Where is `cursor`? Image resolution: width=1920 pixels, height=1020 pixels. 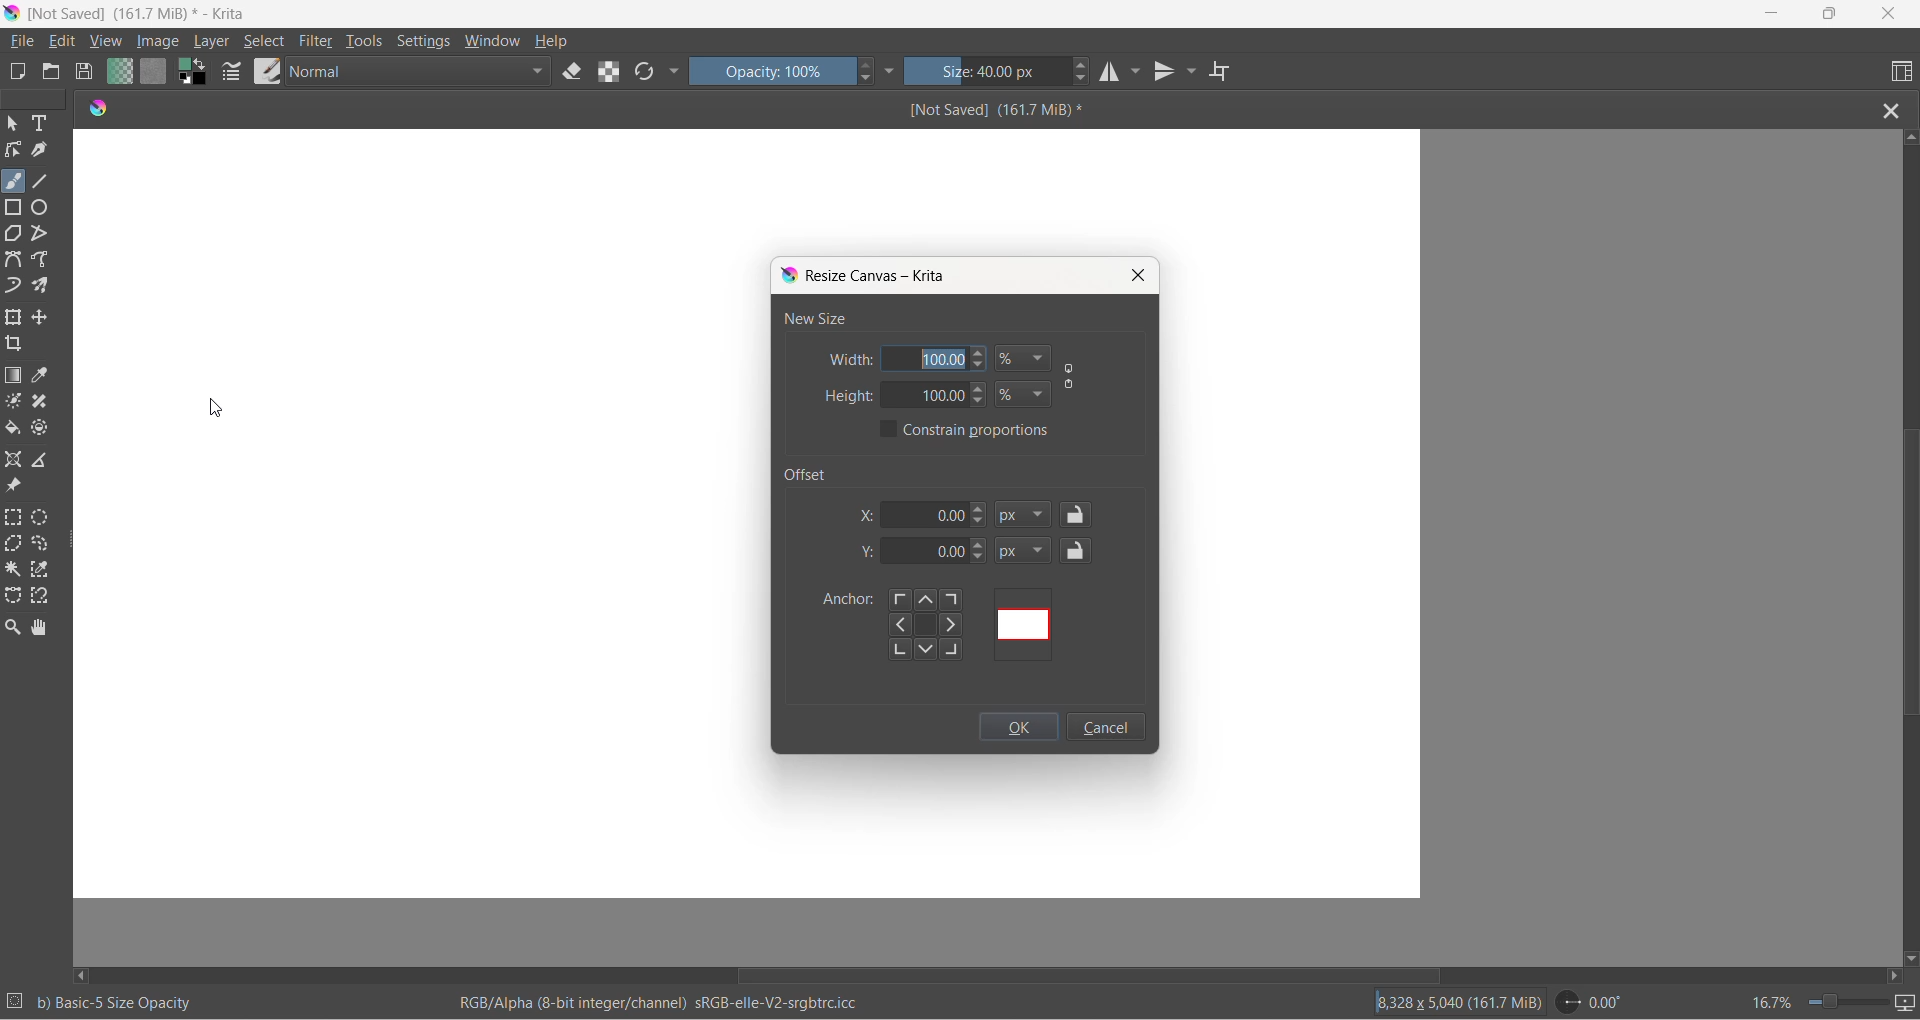
cursor is located at coordinates (217, 408).